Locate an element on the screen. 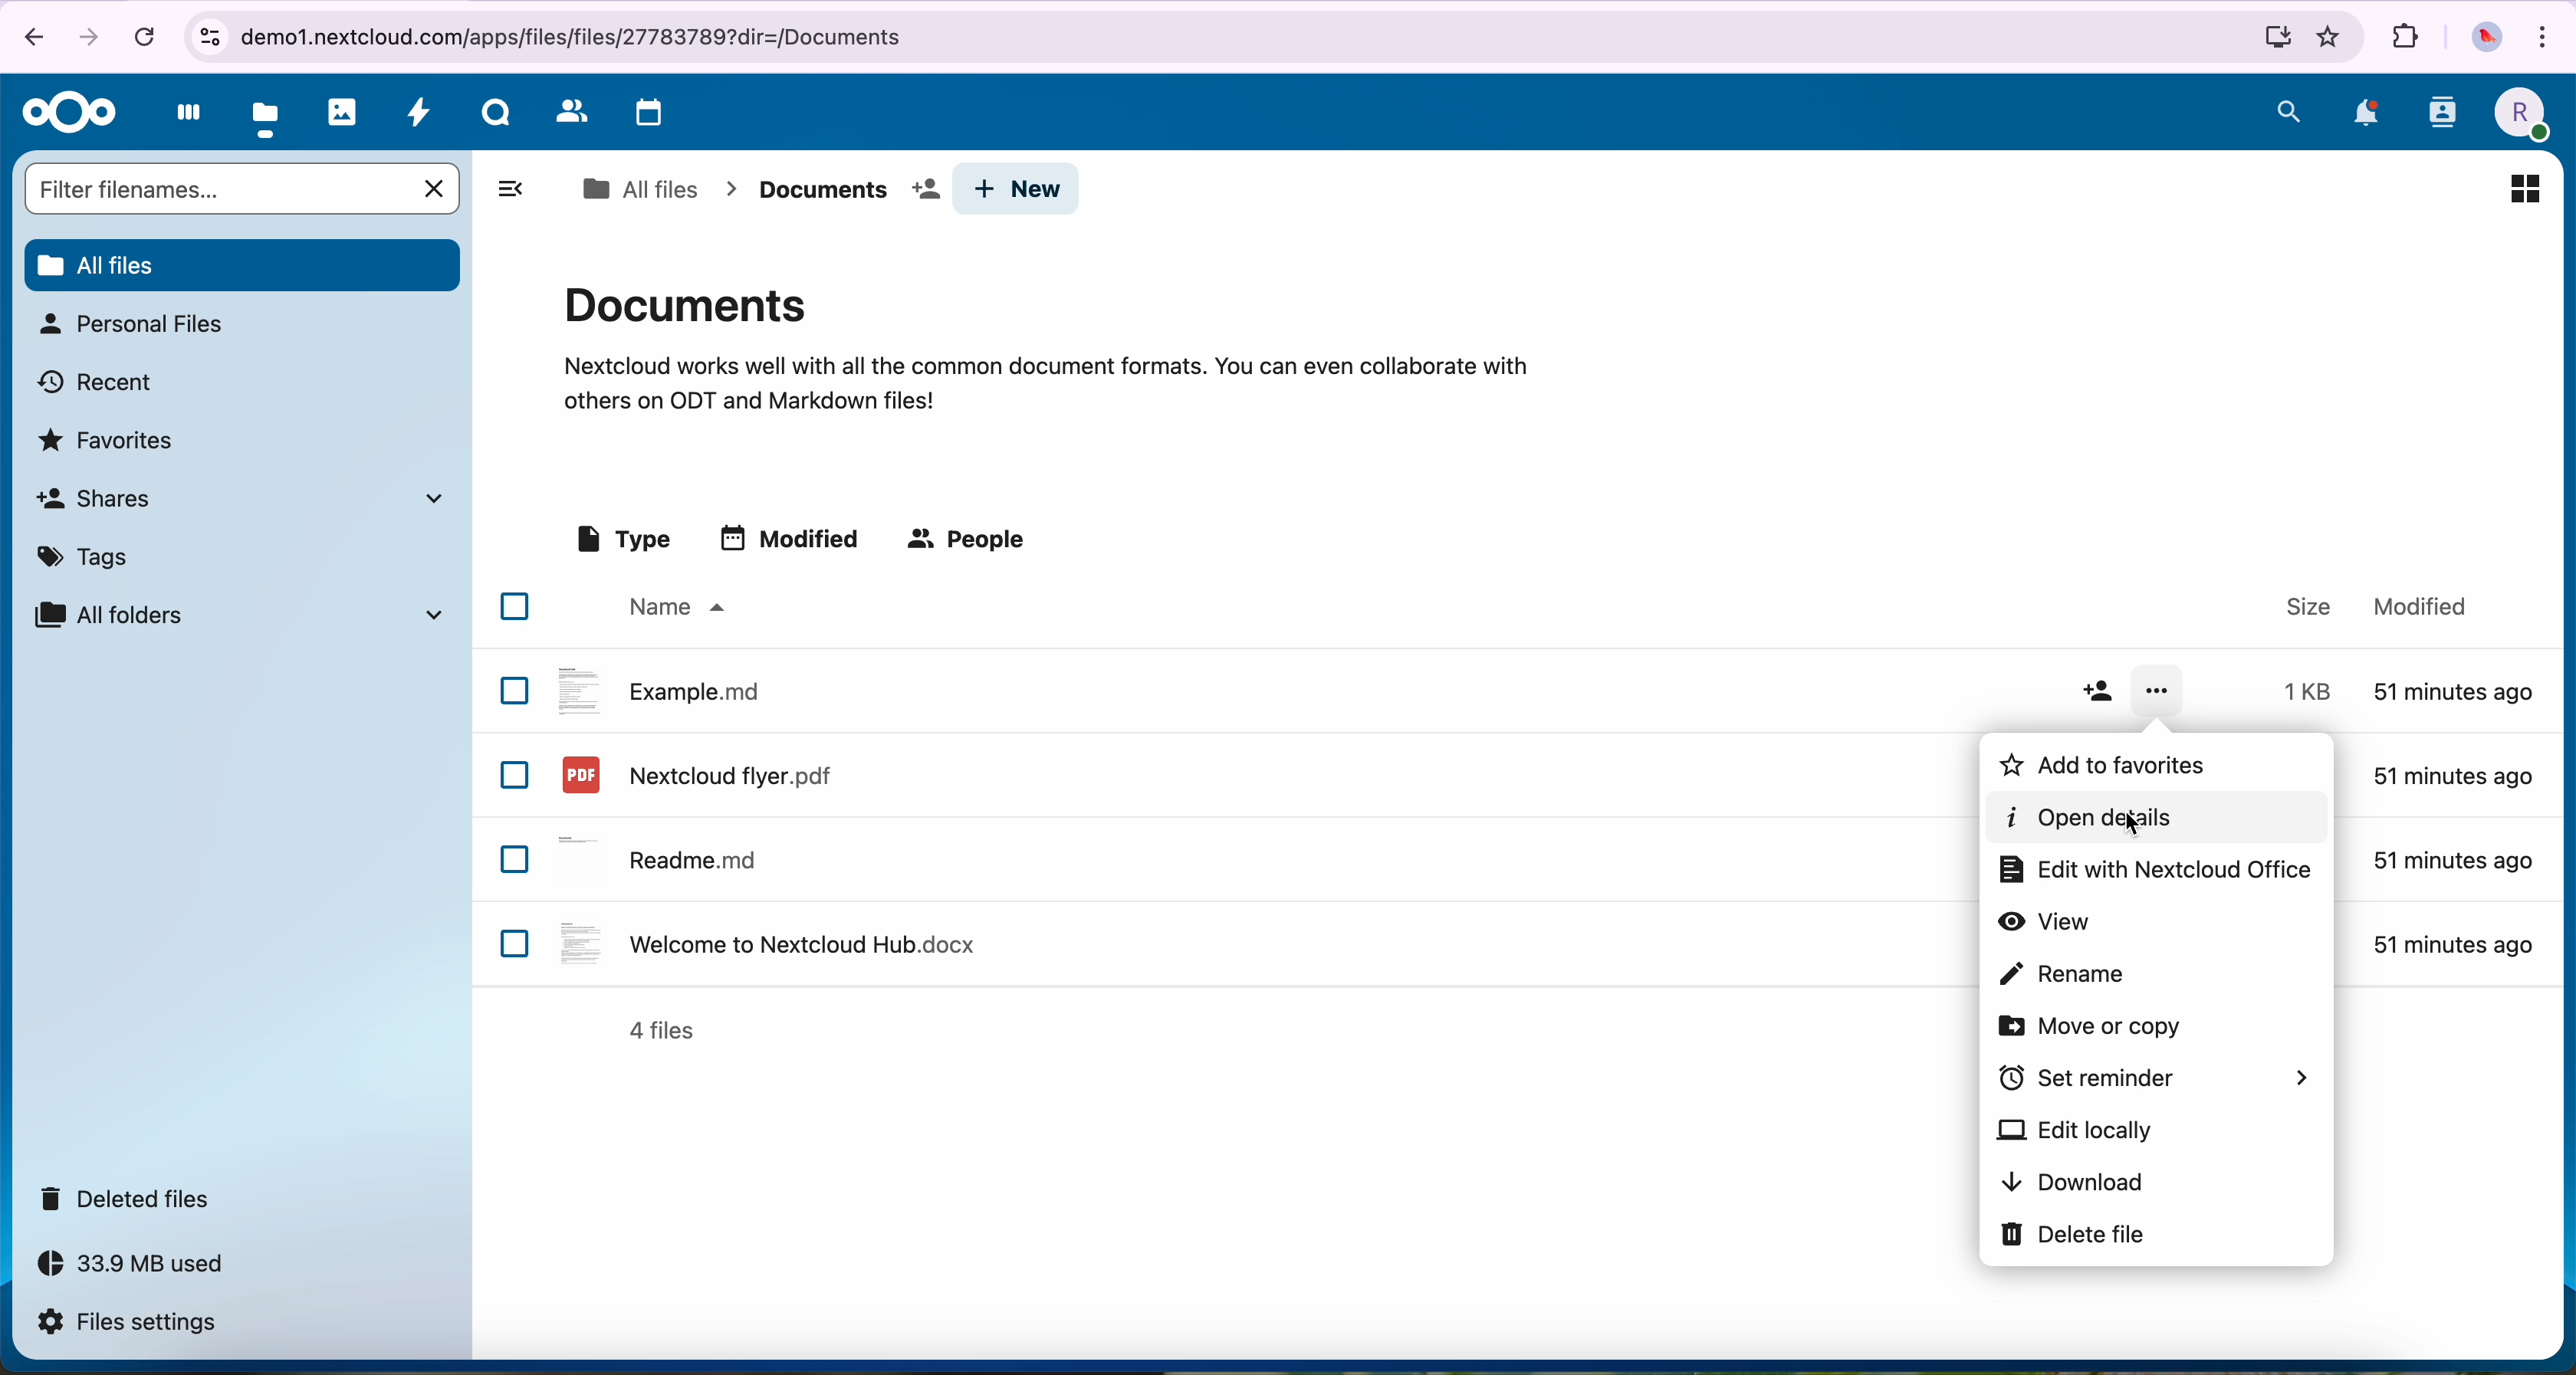  photos is located at coordinates (343, 112).